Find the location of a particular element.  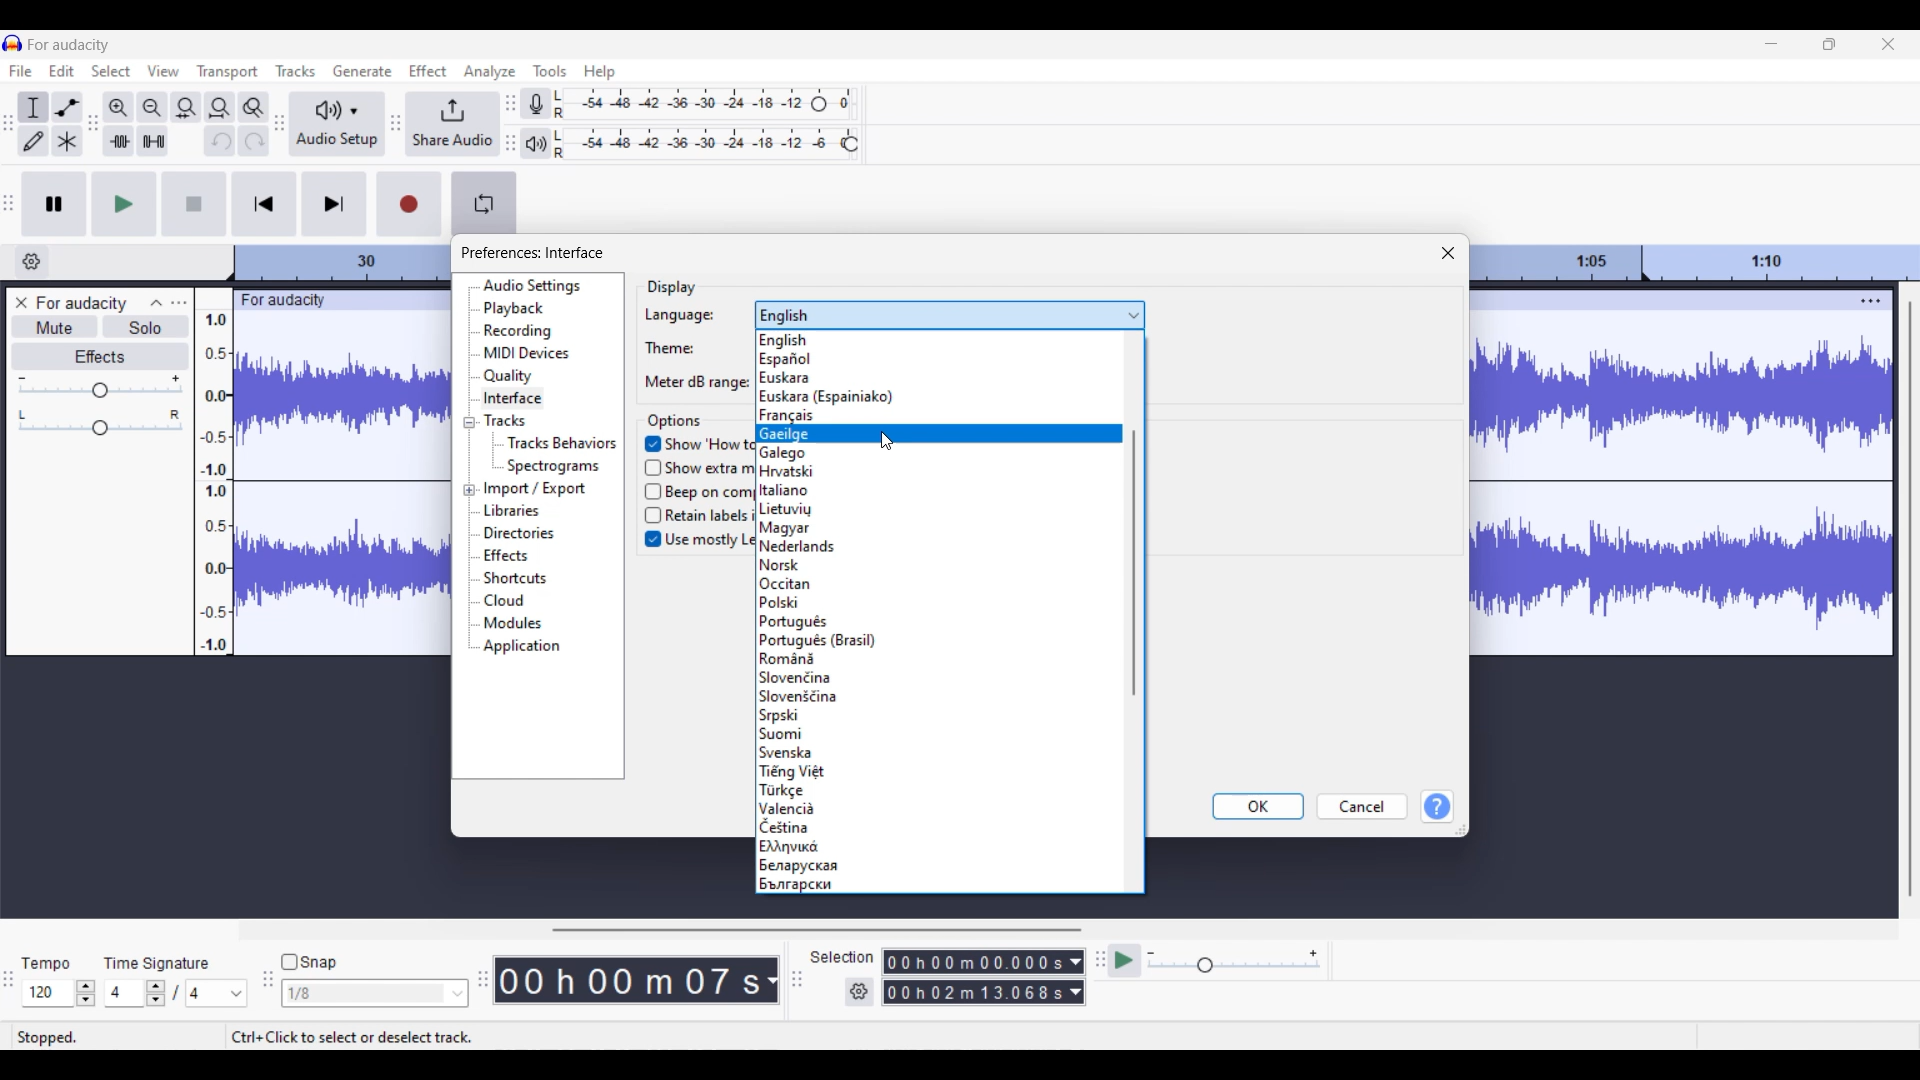

ctrl+click to select or deselect track. is located at coordinates (357, 1030).